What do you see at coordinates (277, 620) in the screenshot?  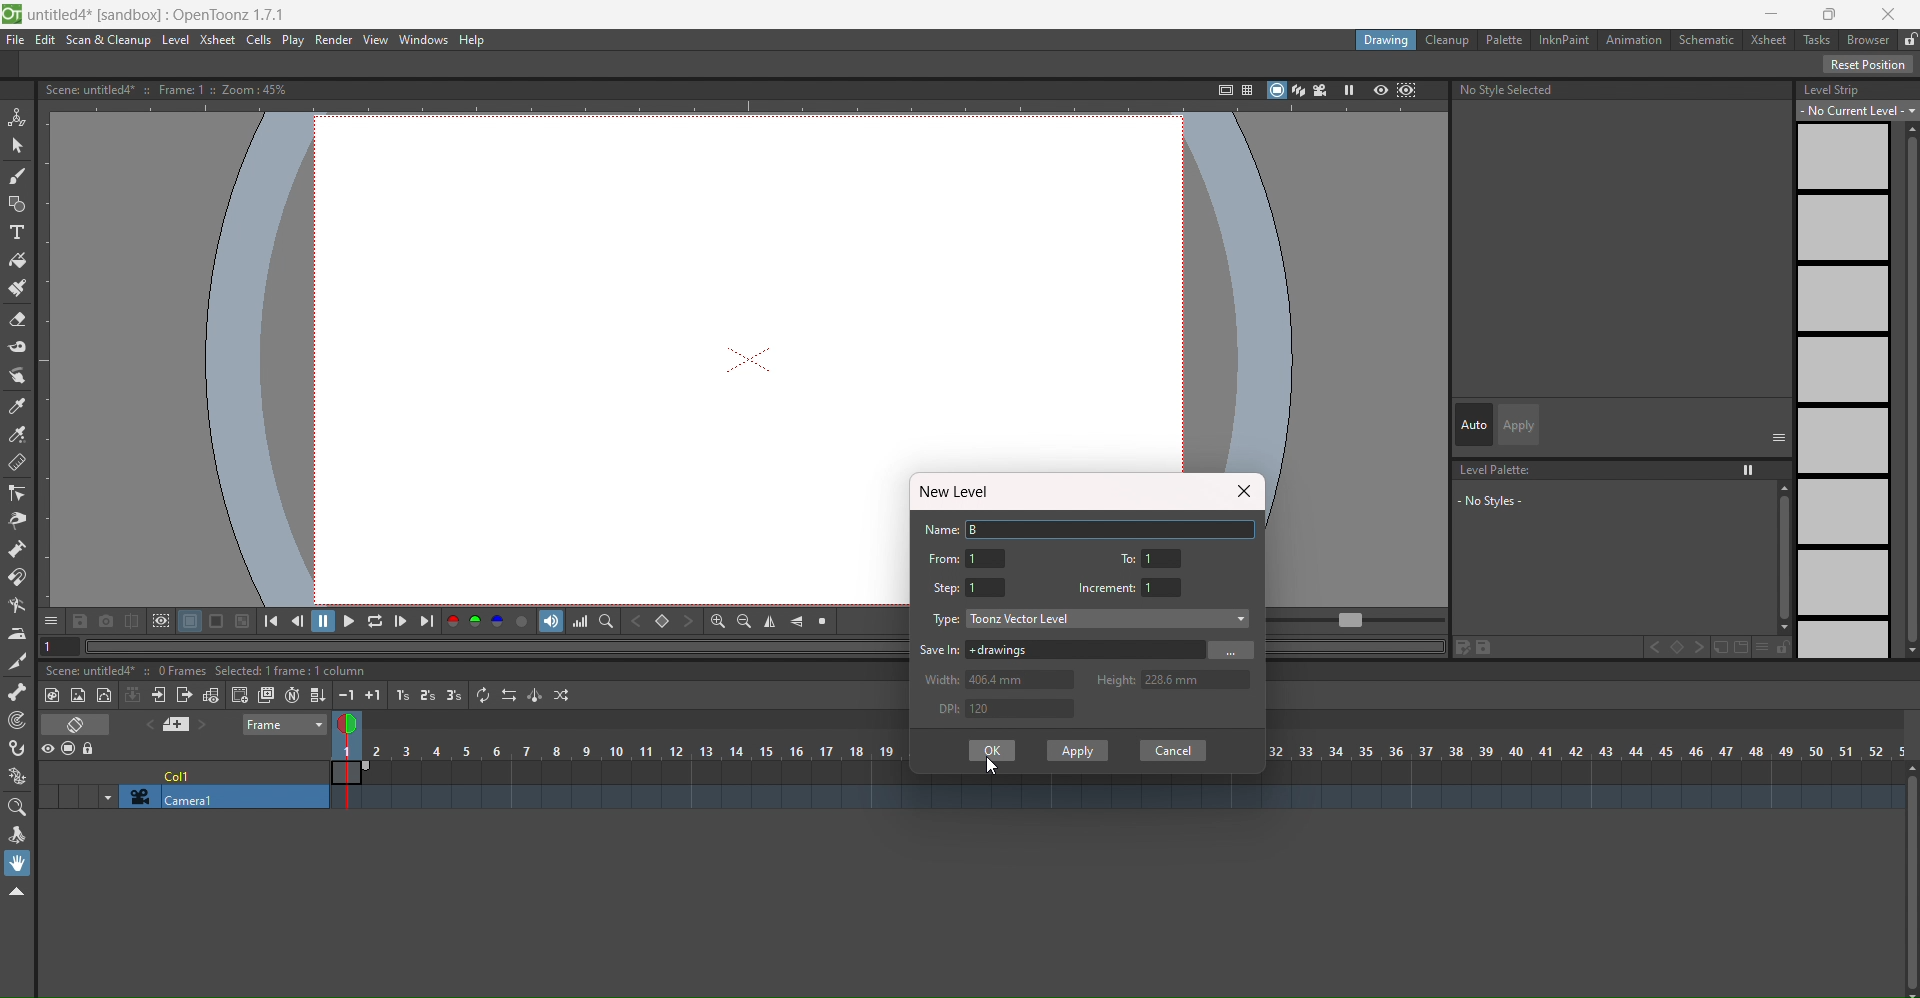 I see `first  frame` at bounding box center [277, 620].